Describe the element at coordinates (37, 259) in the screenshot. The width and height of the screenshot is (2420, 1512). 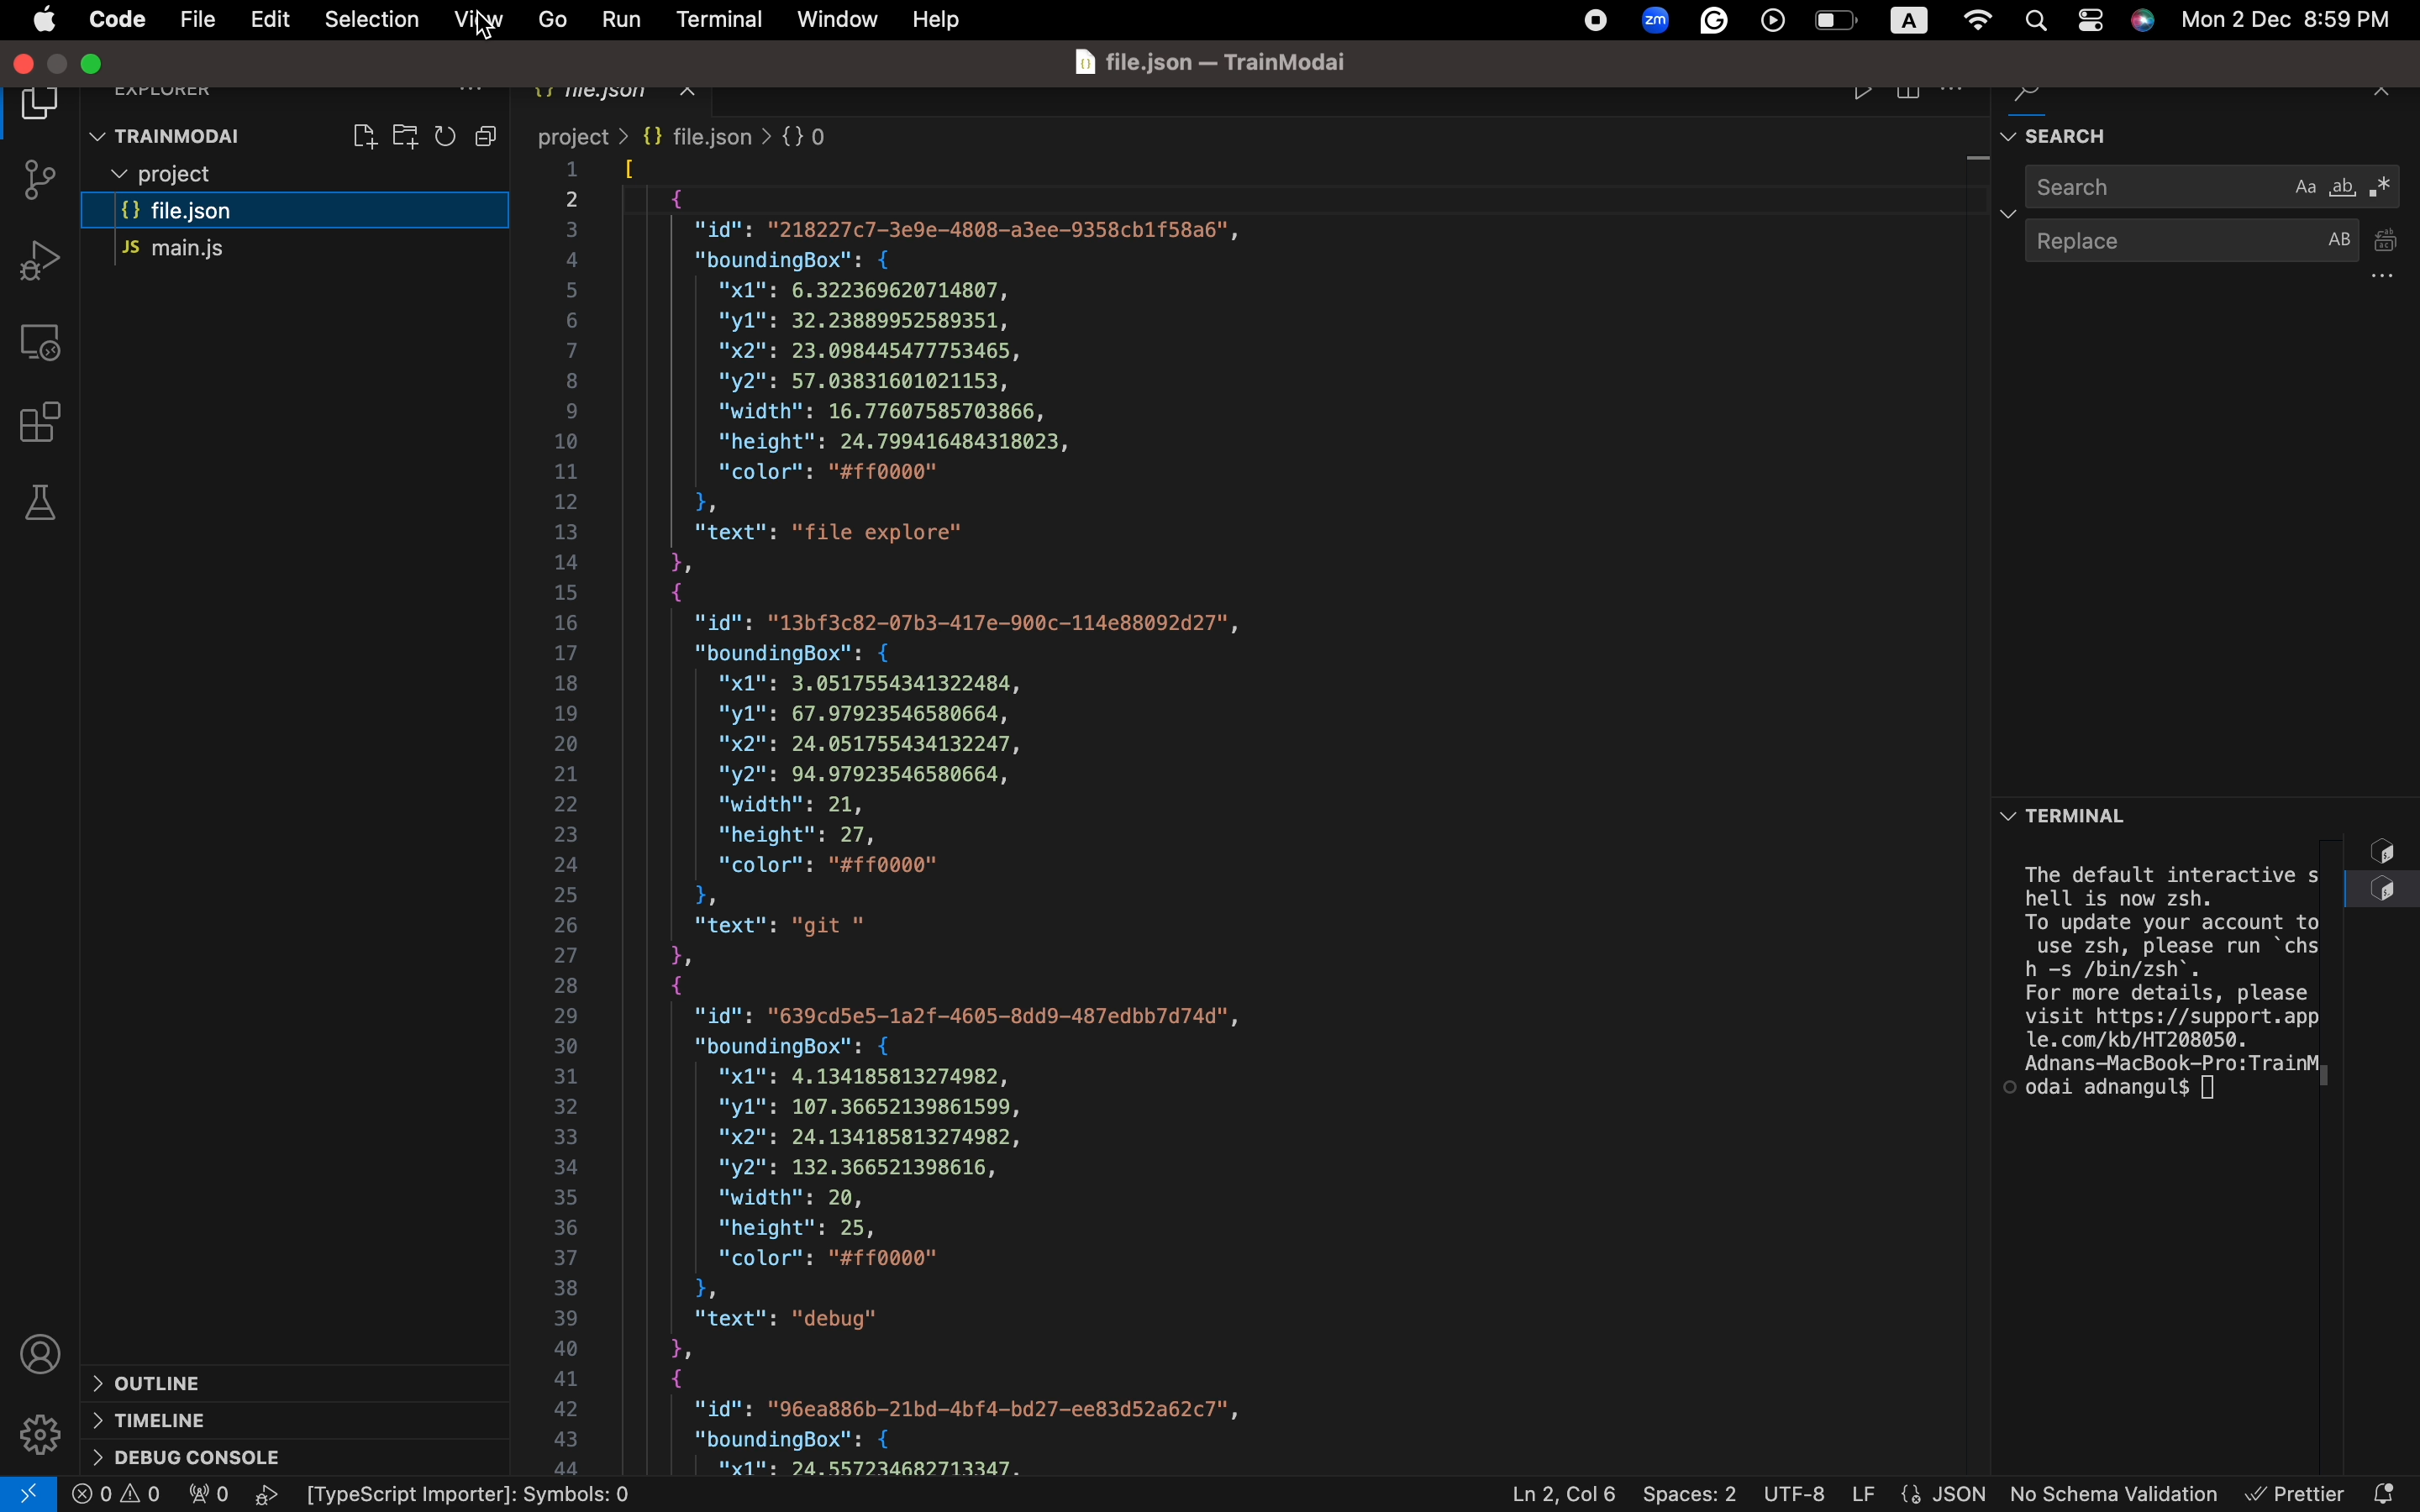
I see `debug tool` at that location.